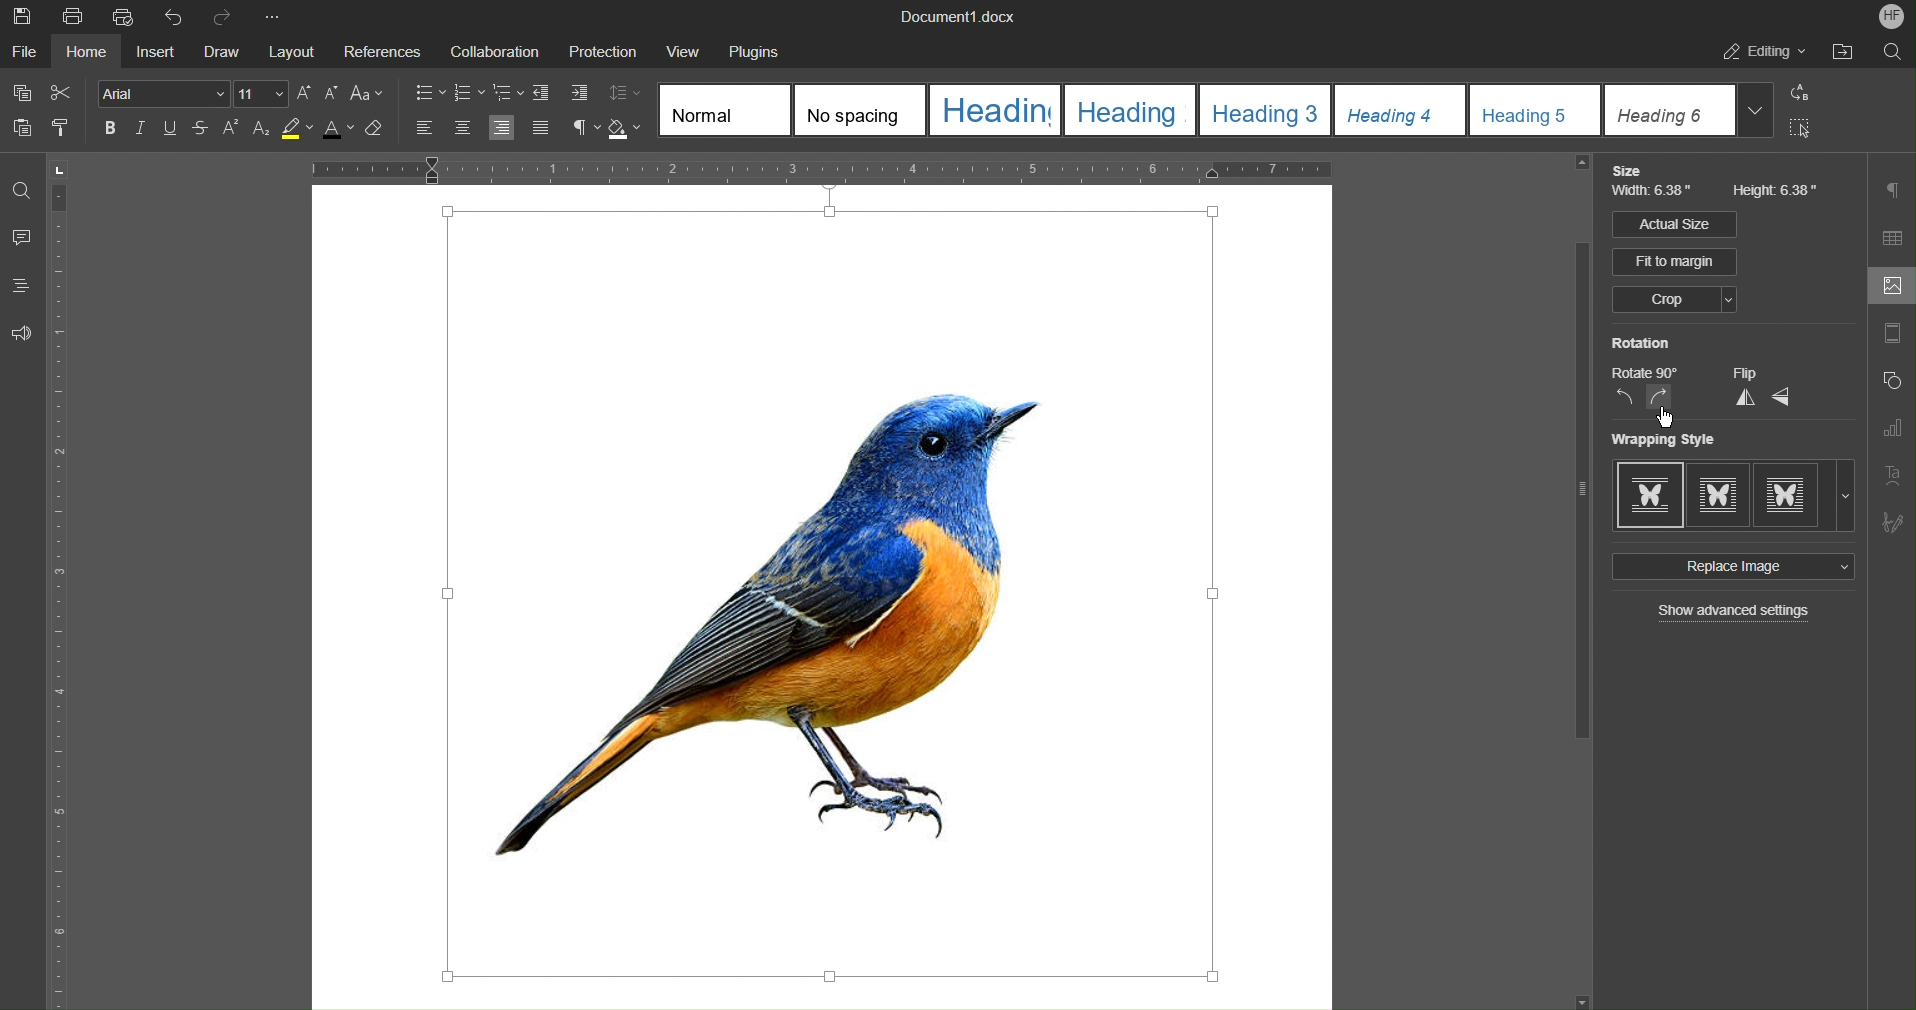 The height and width of the screenshot is (1010, 1916). I want to click on Text Color, so click(337, 131).